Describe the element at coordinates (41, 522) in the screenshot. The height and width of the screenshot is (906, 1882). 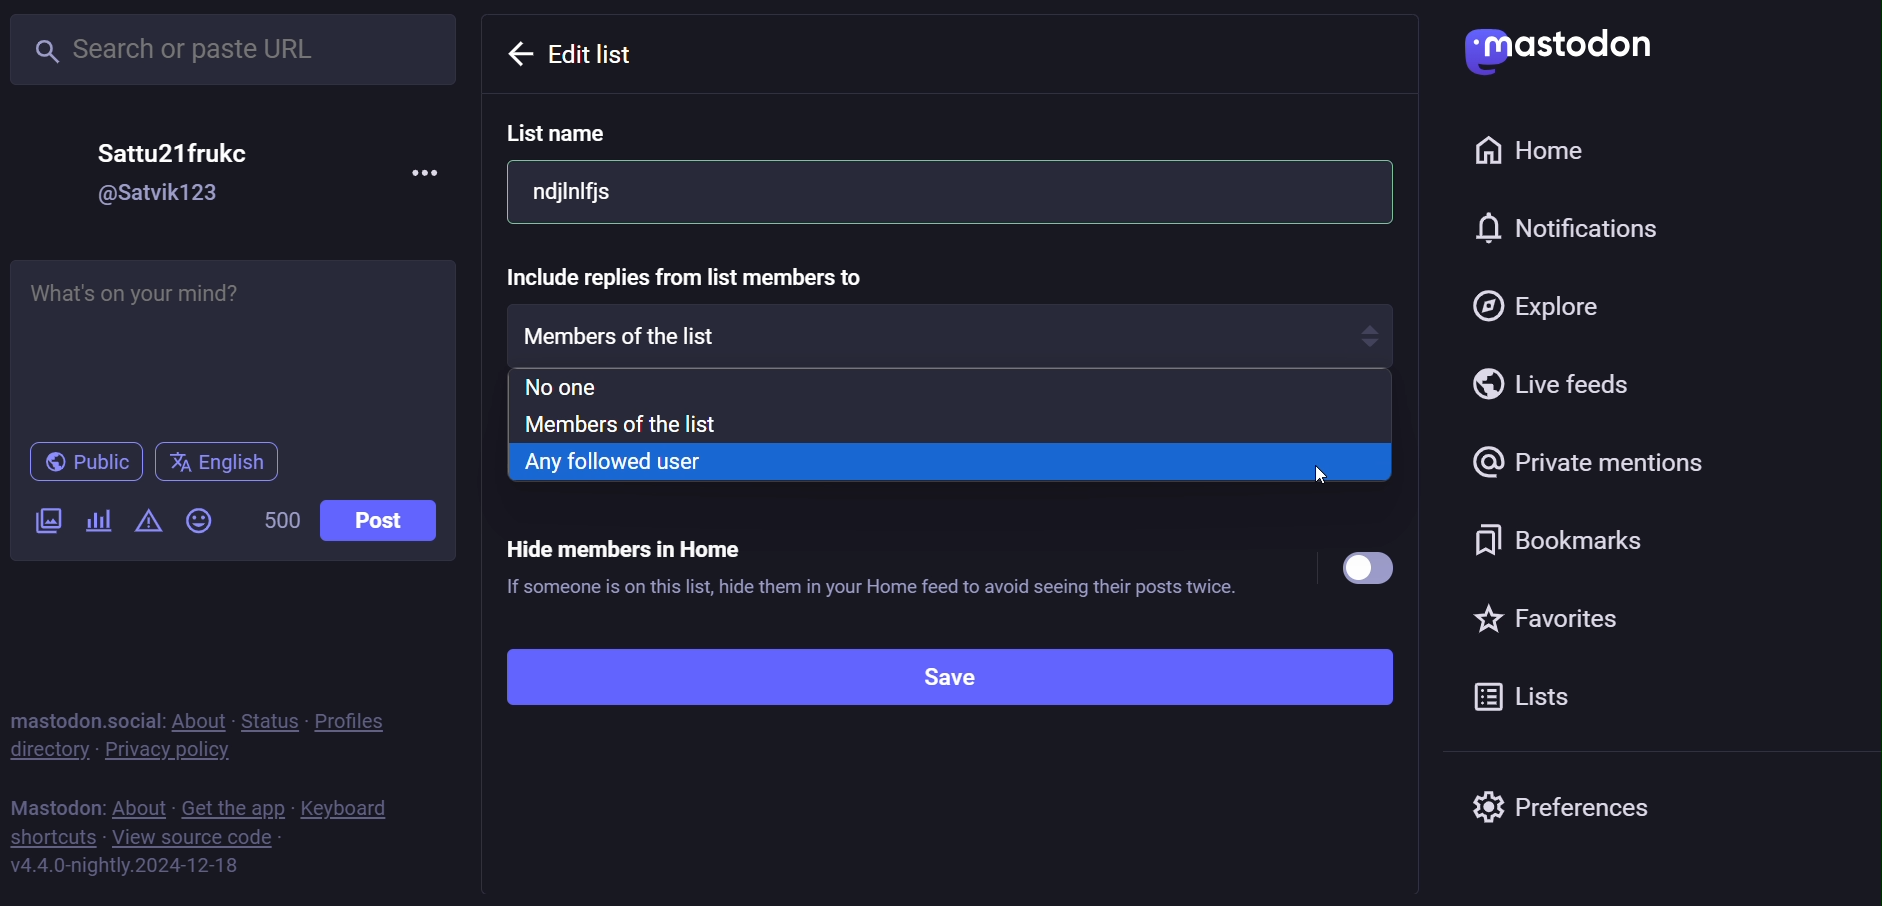
I see `image/video` at that location.